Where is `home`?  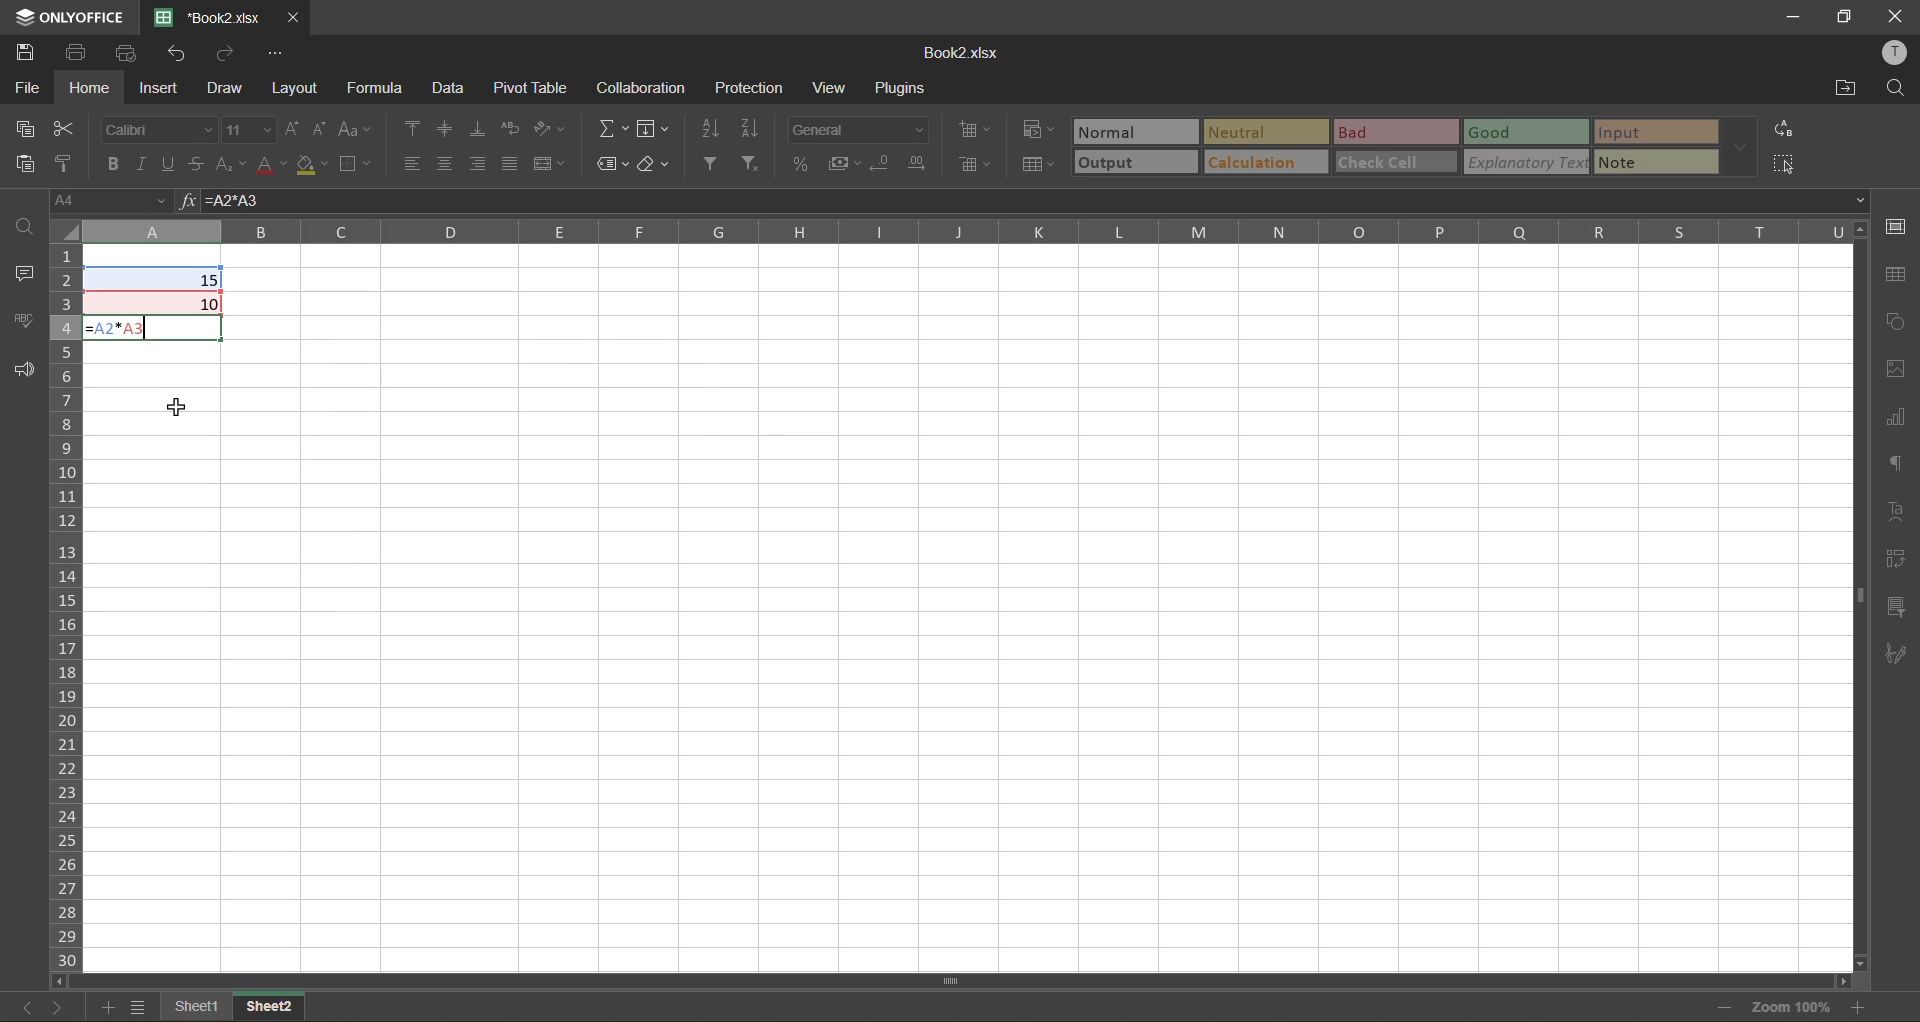 home is located at coordinates (90, 88).